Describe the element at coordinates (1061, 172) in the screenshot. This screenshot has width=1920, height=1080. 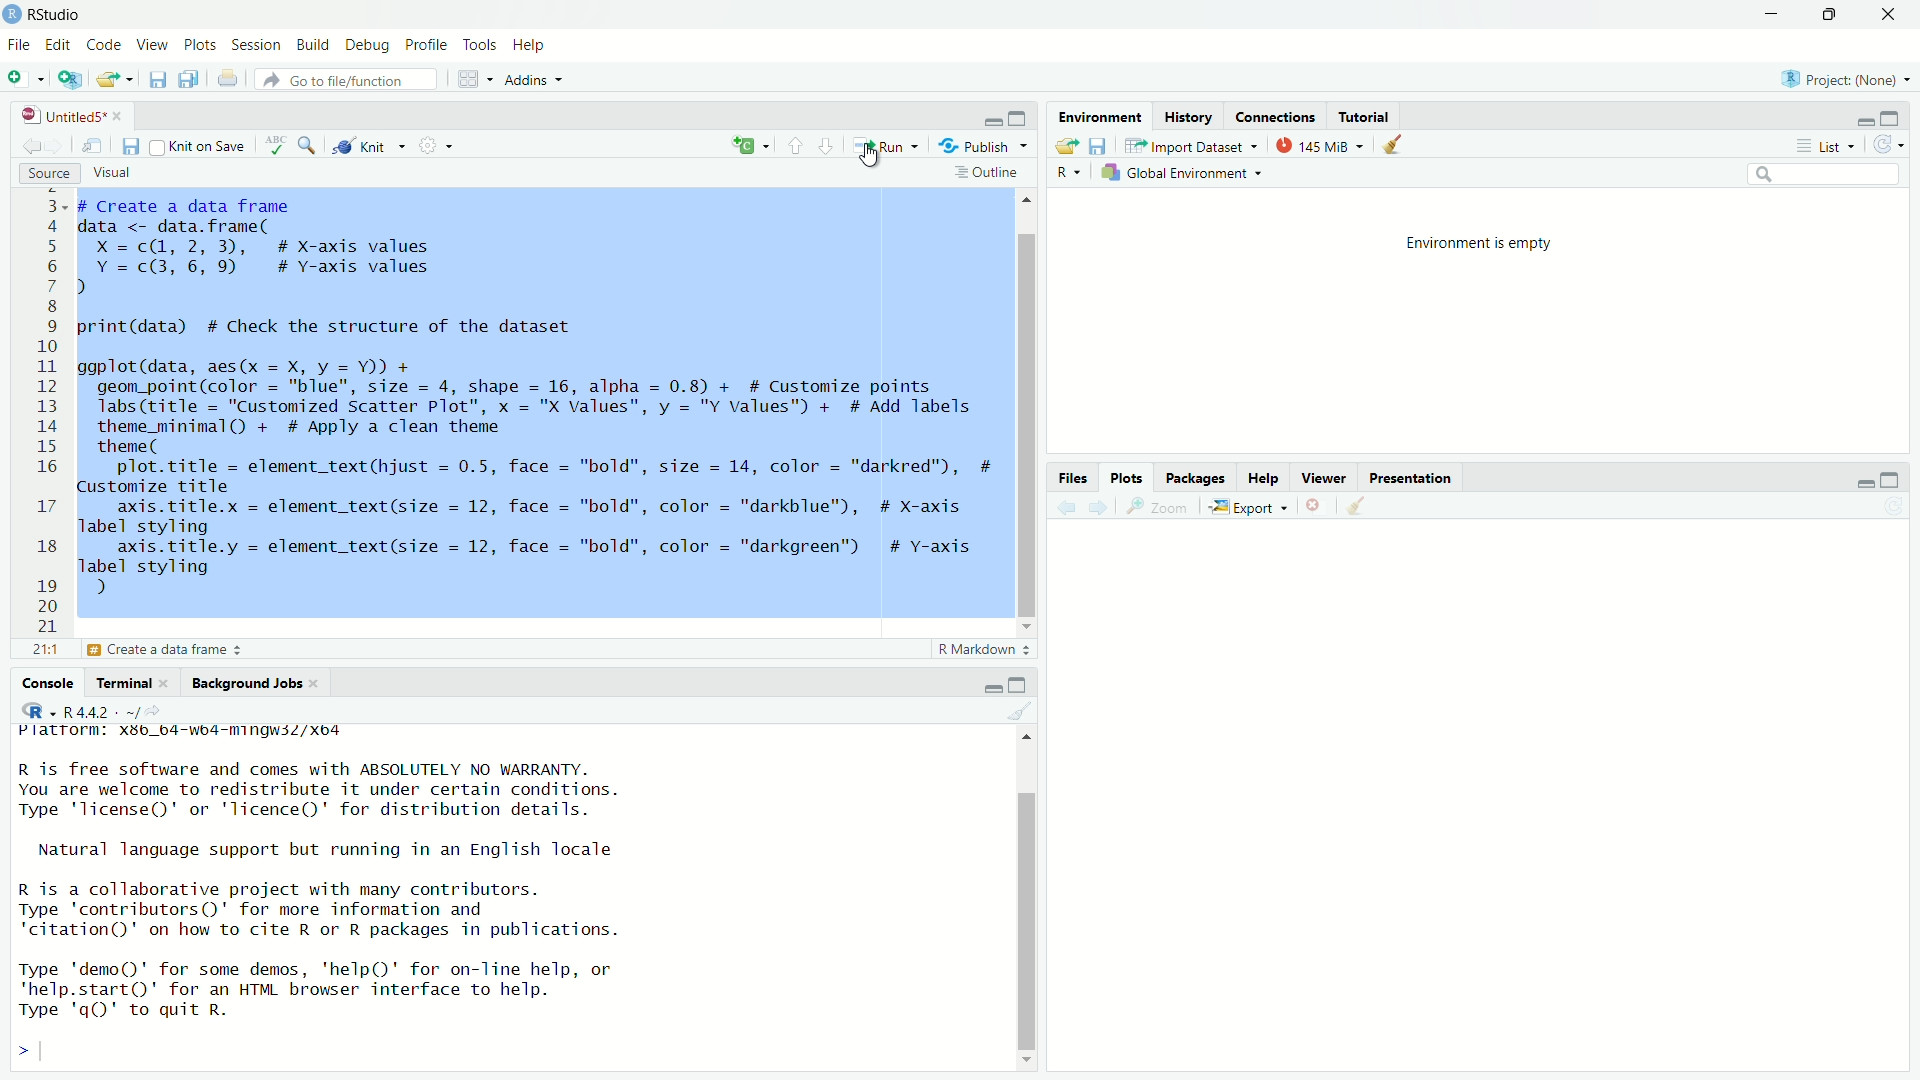
I see `R` at that location.